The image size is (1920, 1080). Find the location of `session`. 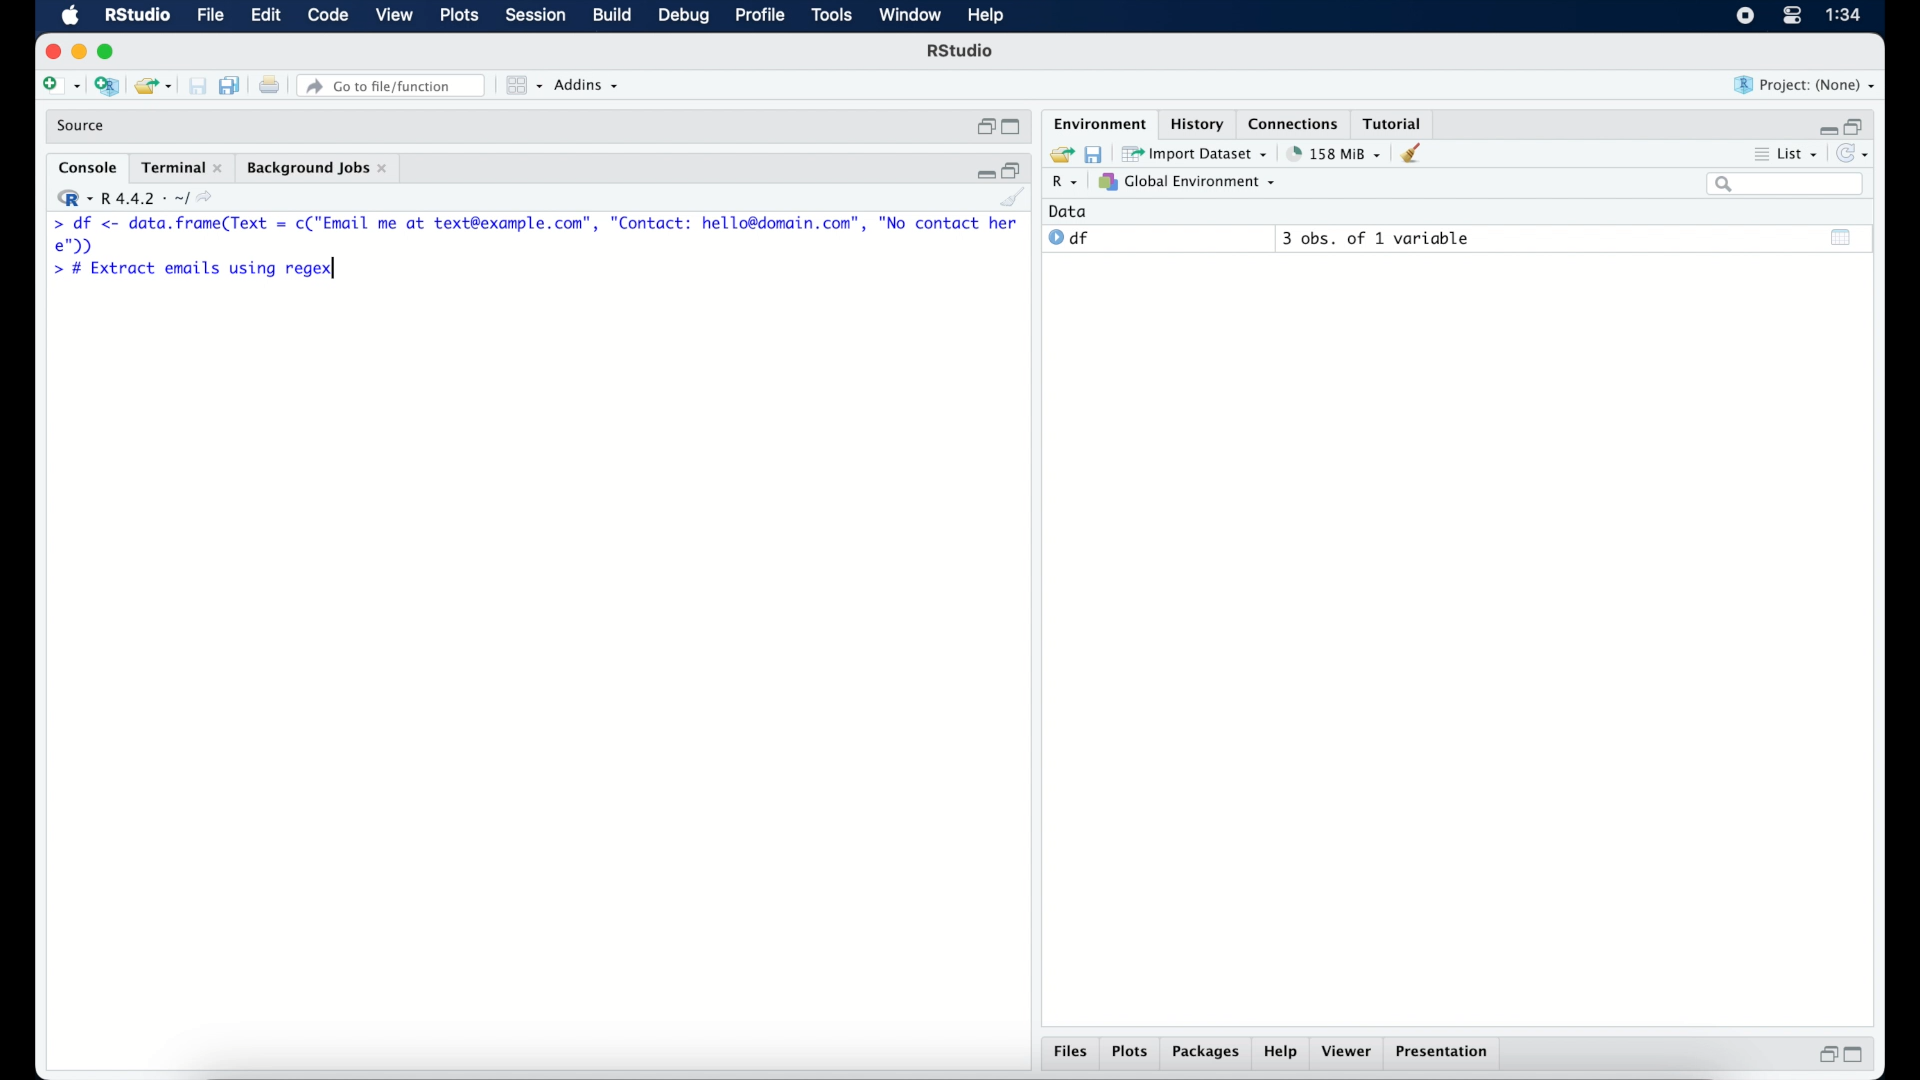

session is located at coordinates (535, 16).